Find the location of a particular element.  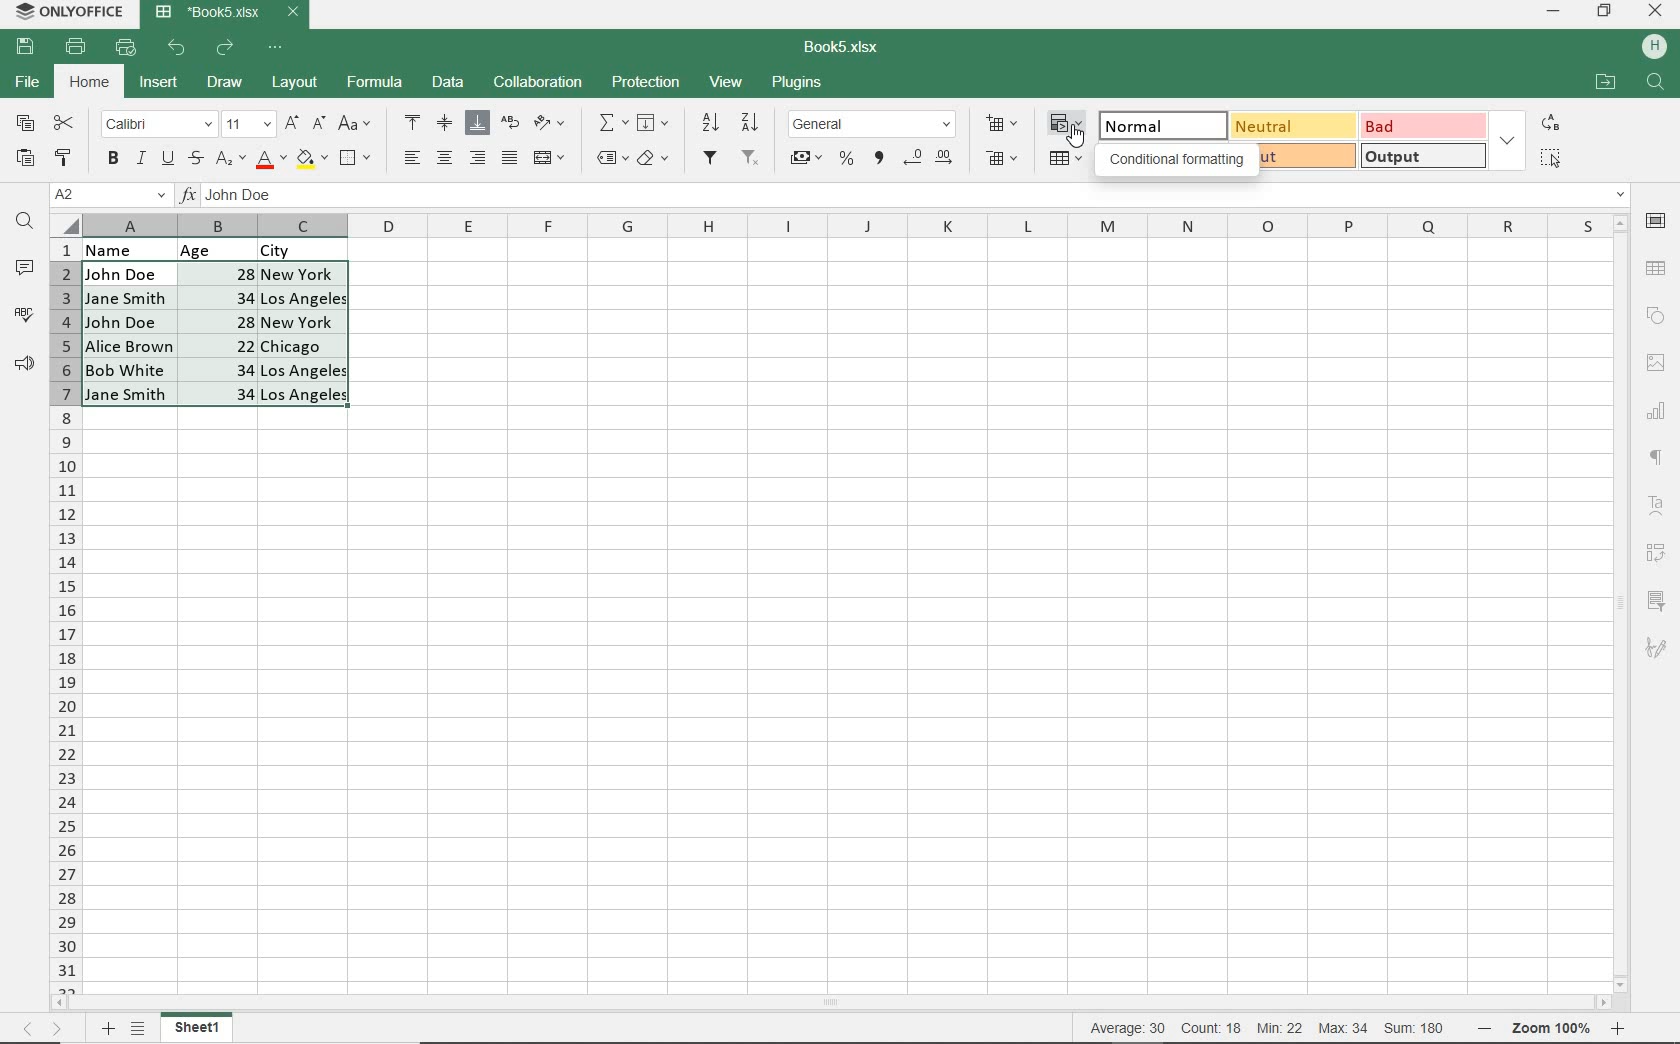

count is located at coordinates (1210, 1028).